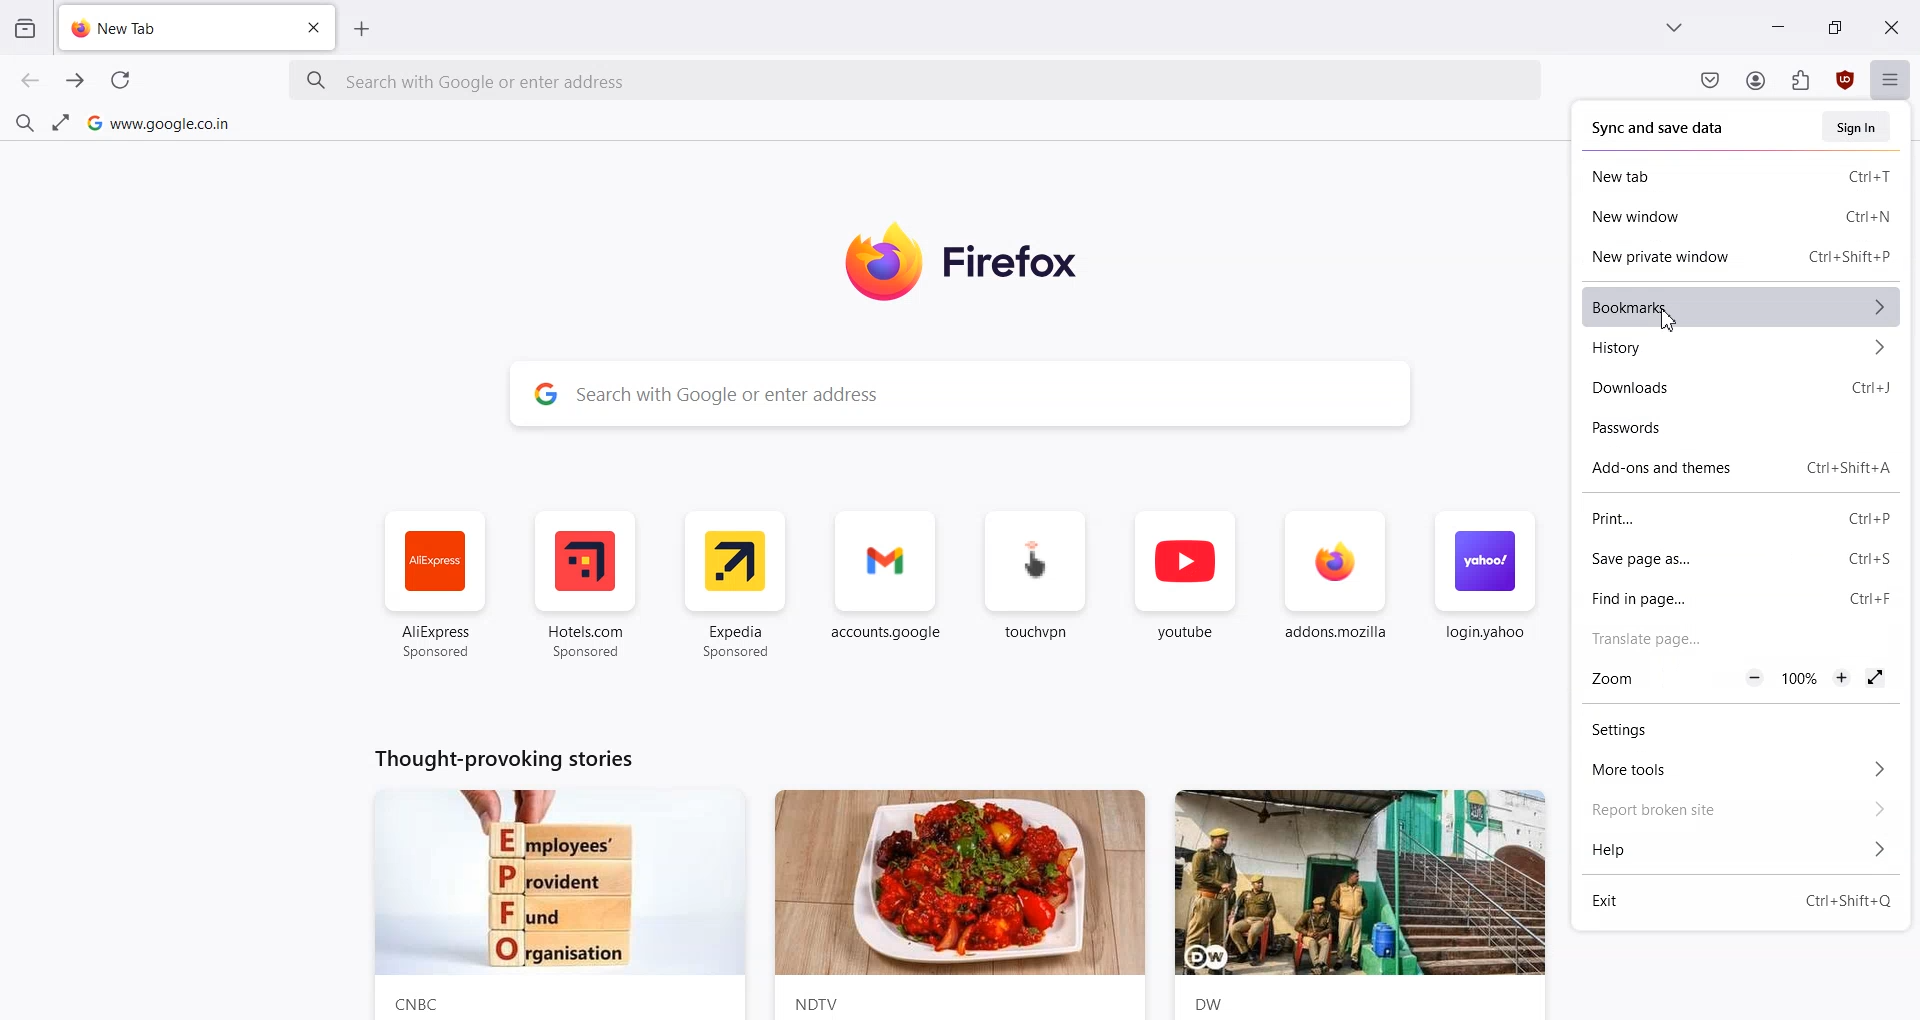  What do you see at coordinates (1742, 348) in the screenshot?
I see `History` at bounding box center [1742, 348].